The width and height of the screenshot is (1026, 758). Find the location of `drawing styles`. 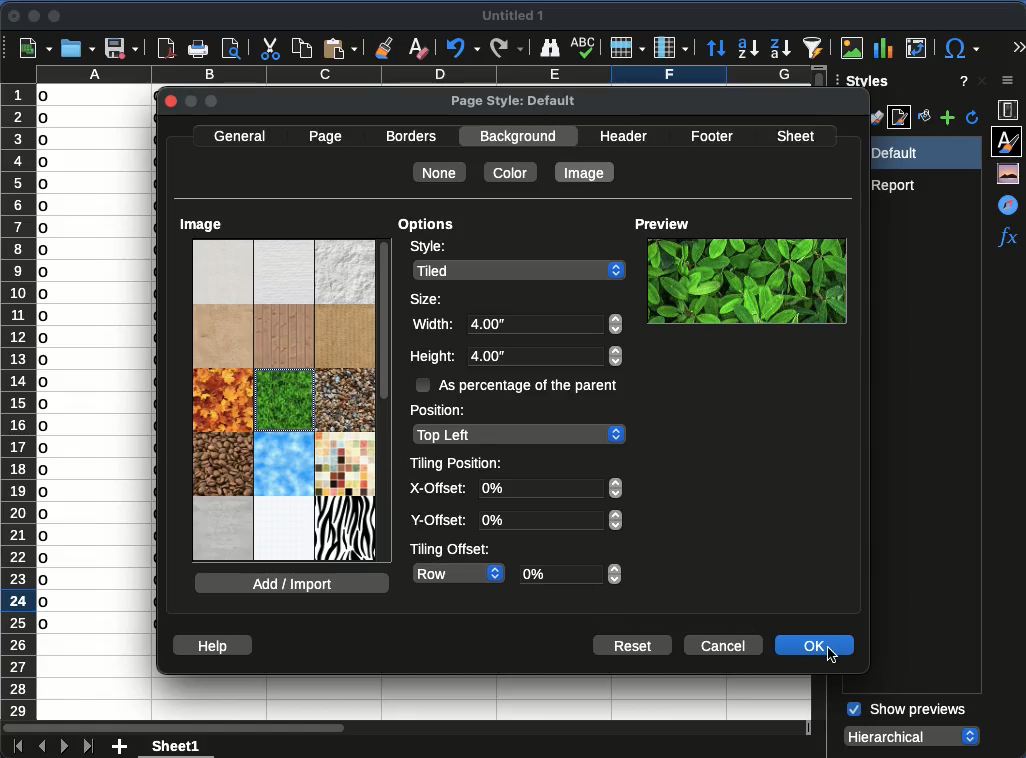

drawing styles is located at coordinates (876, 117).